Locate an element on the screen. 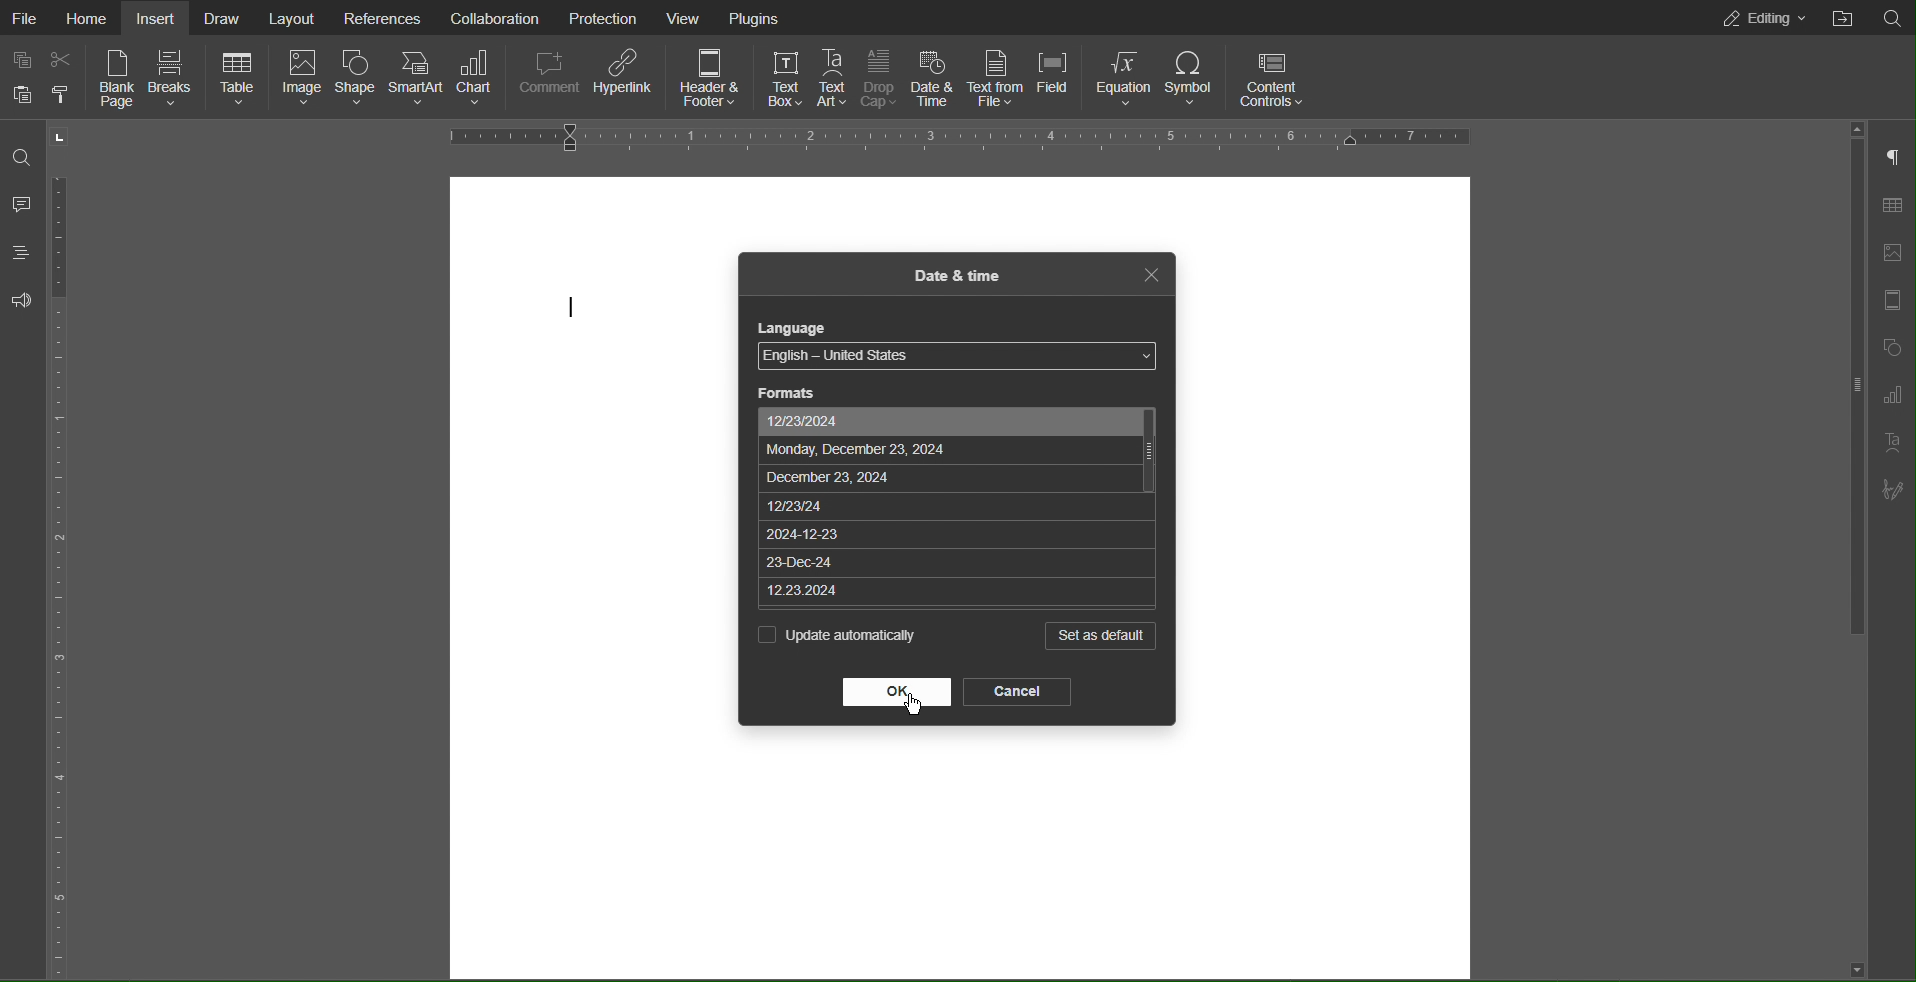  Image is located at coordinates (302, 81).